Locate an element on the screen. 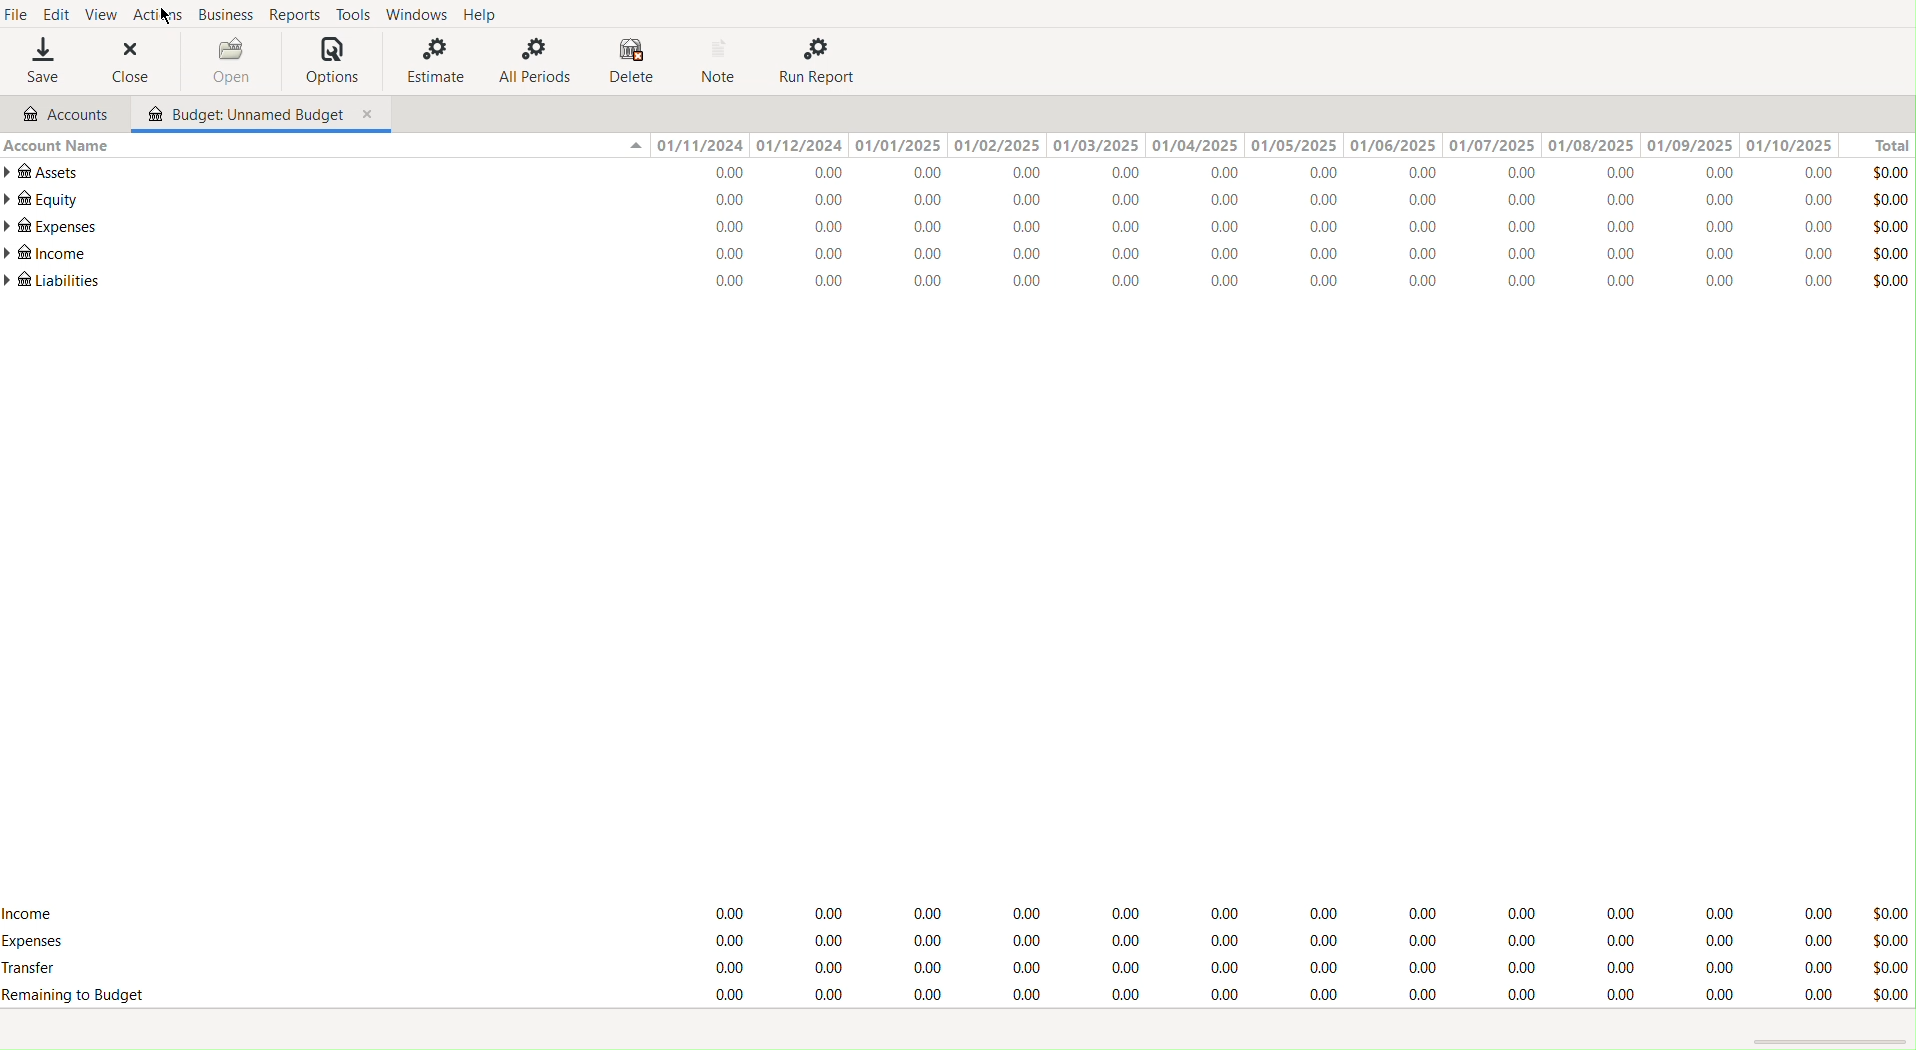 The height and width of the screenshot is (1050, 1916). Tools is located at coordinates (350, 16).